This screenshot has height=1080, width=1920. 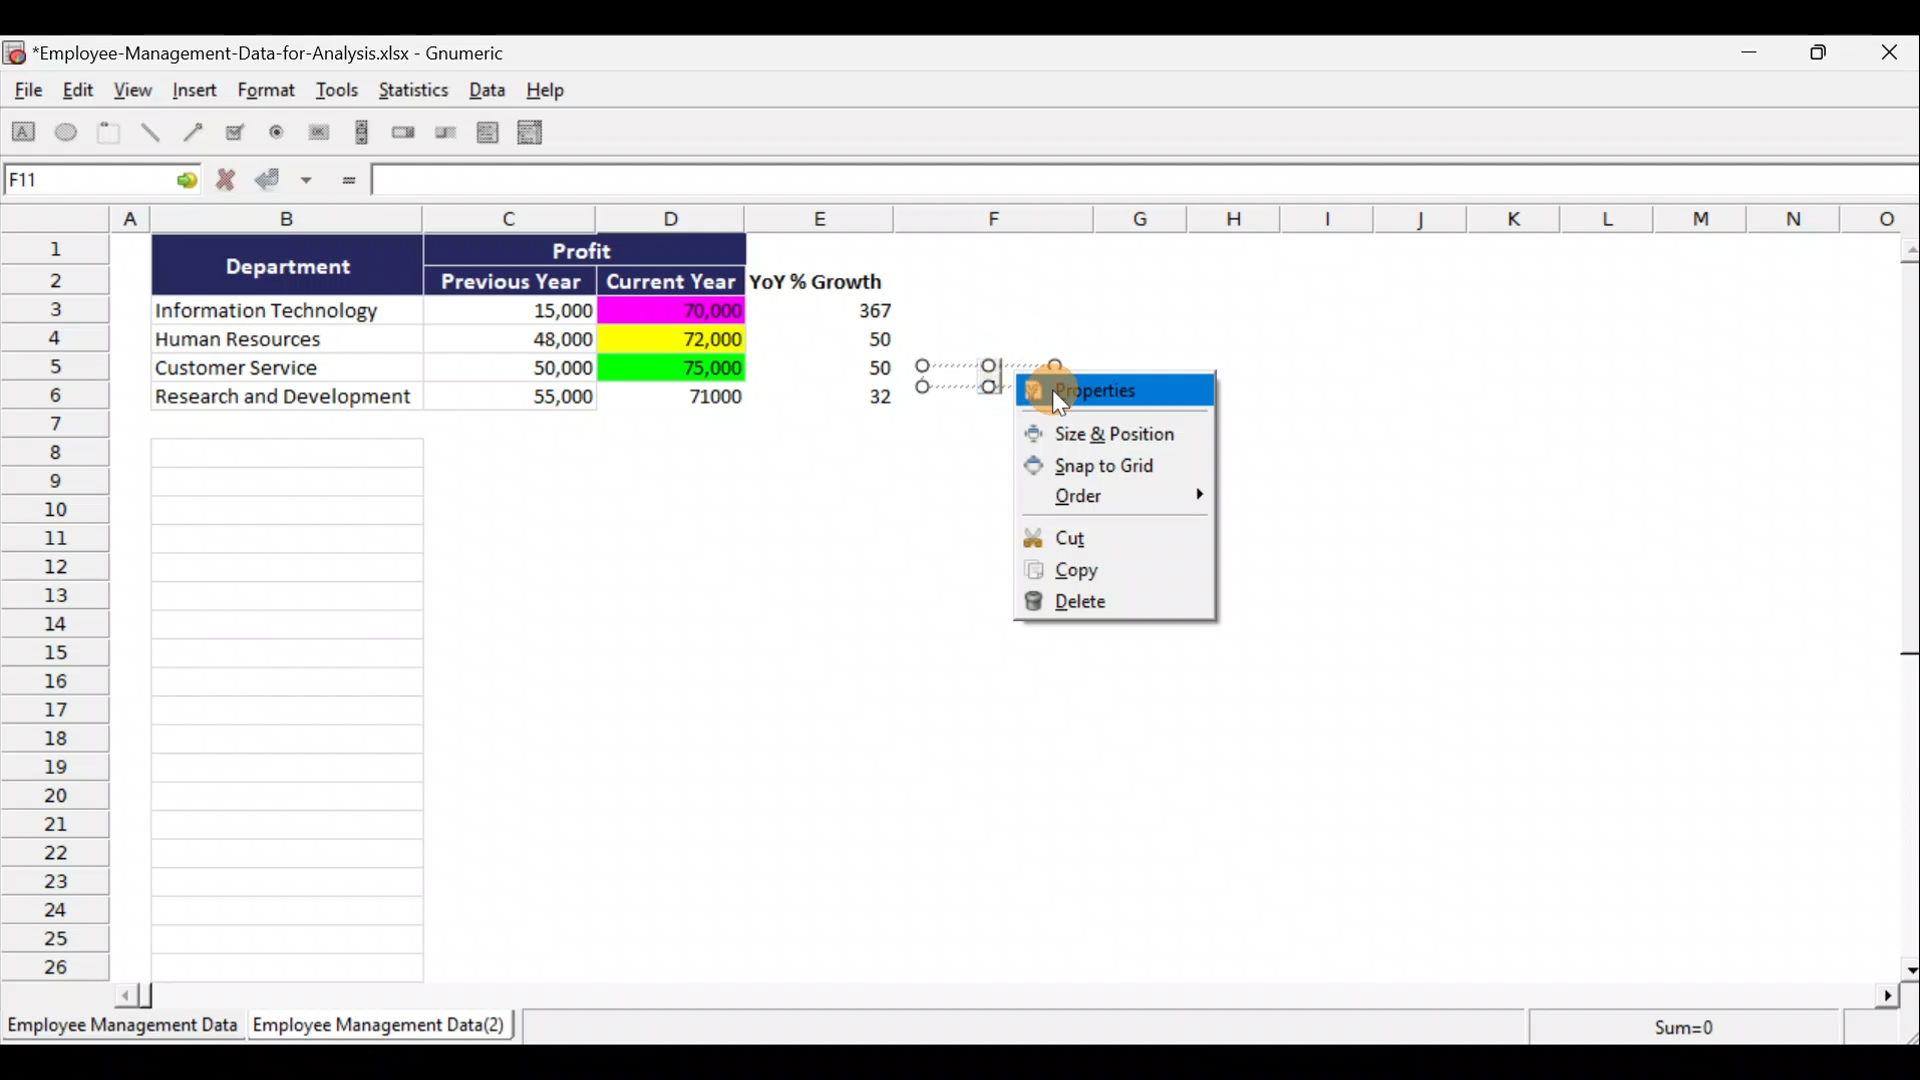 What do you see at coordinates (1894, 54) in the screenshot?
I see `Close` at bounding box center [1894, 54].